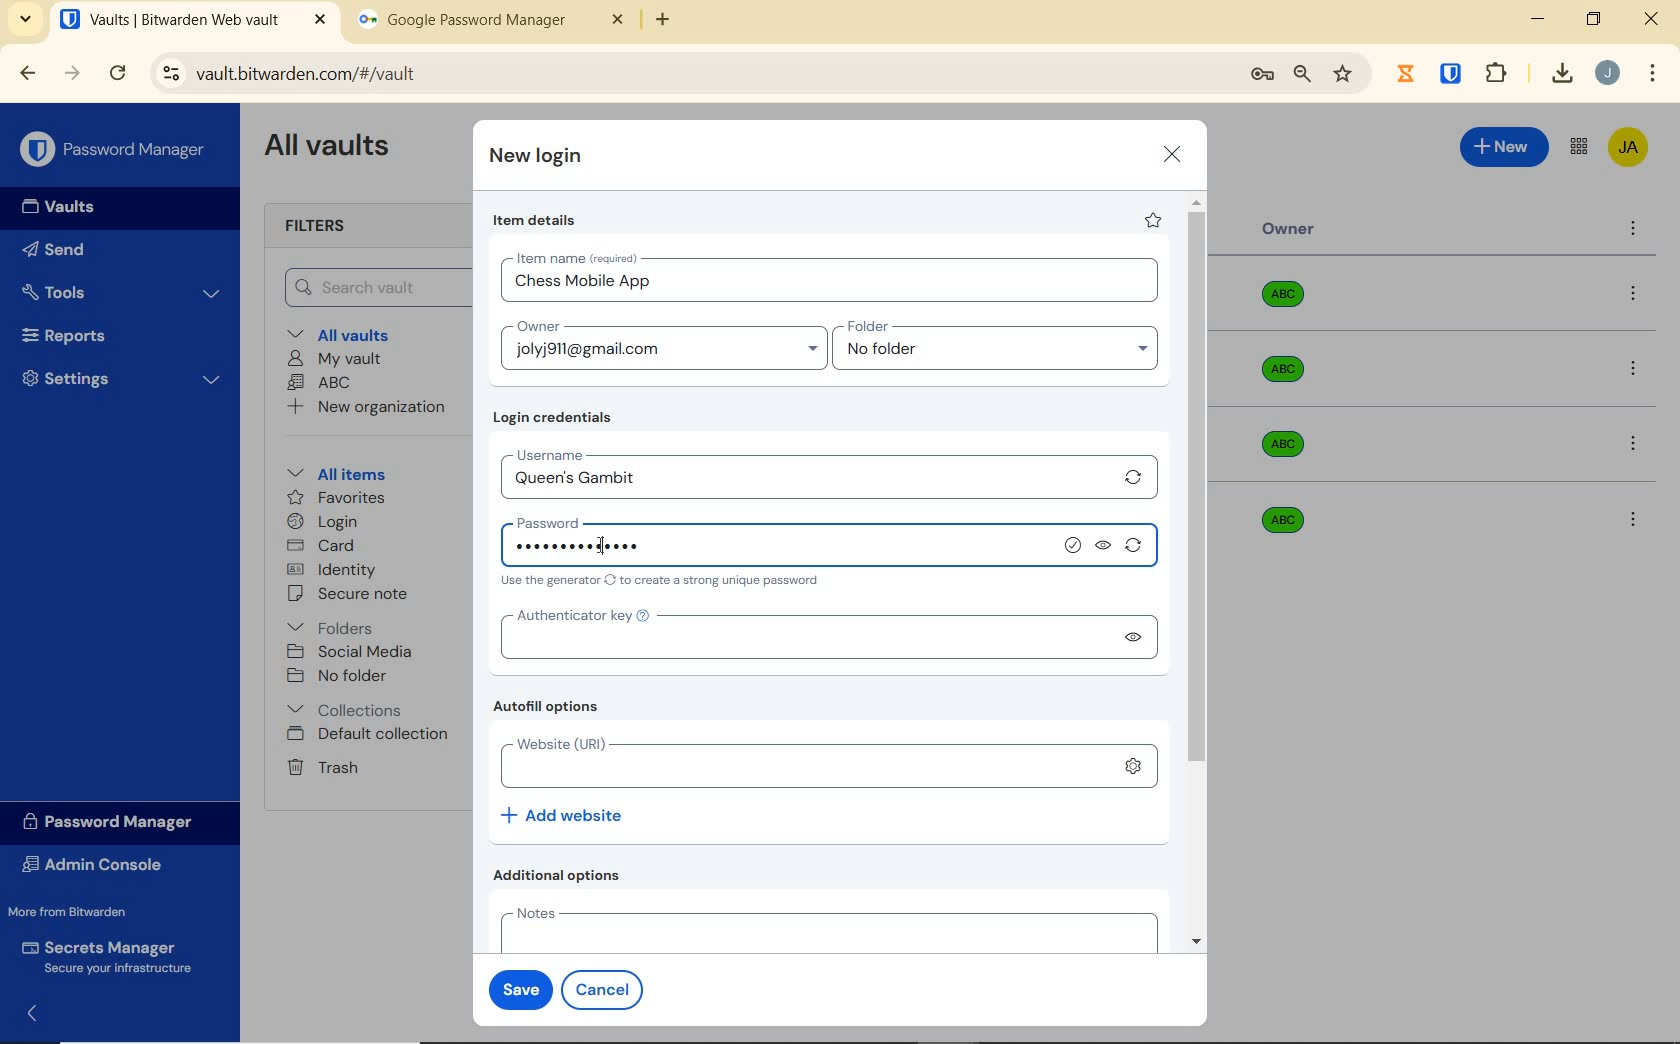 This screenshot has height=1044, width=1680. What do you see at coordinates (1653, 74) in the screenshot?
I see `customize Google chrome` at bounding box center [1653, 74].